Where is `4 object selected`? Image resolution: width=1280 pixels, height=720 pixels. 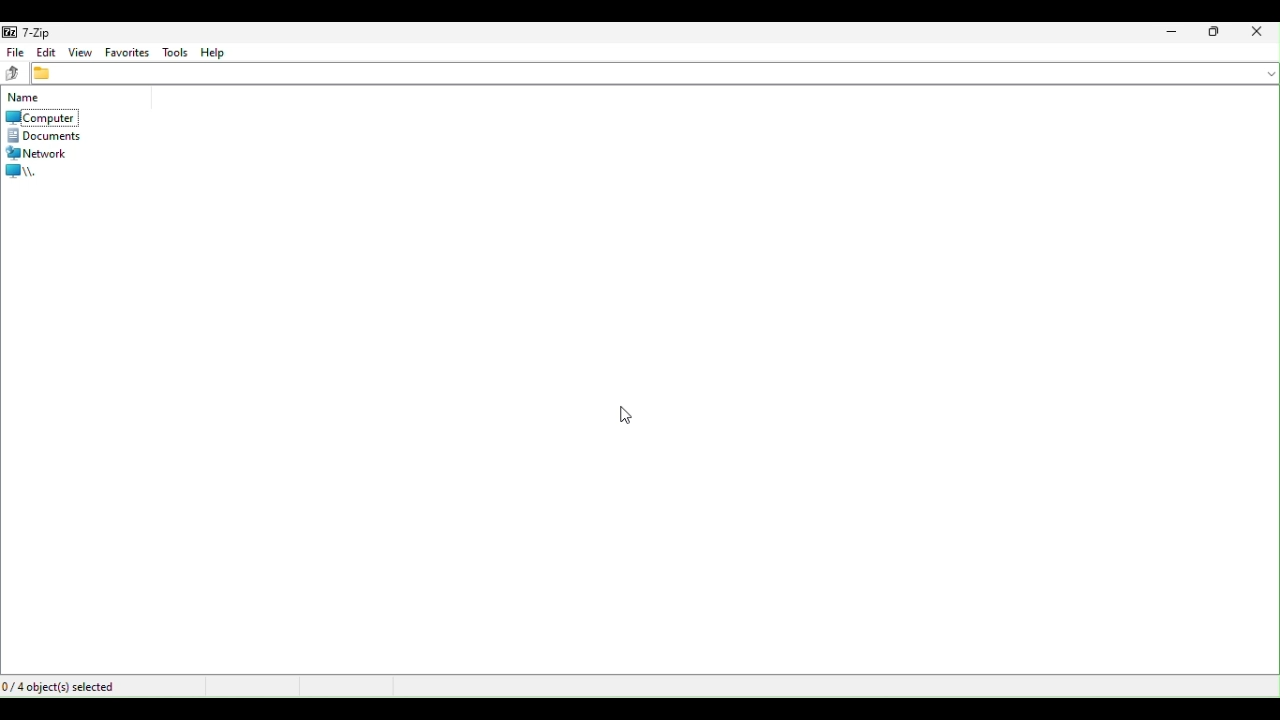
4 object selected is located at coordinates (78, 686).